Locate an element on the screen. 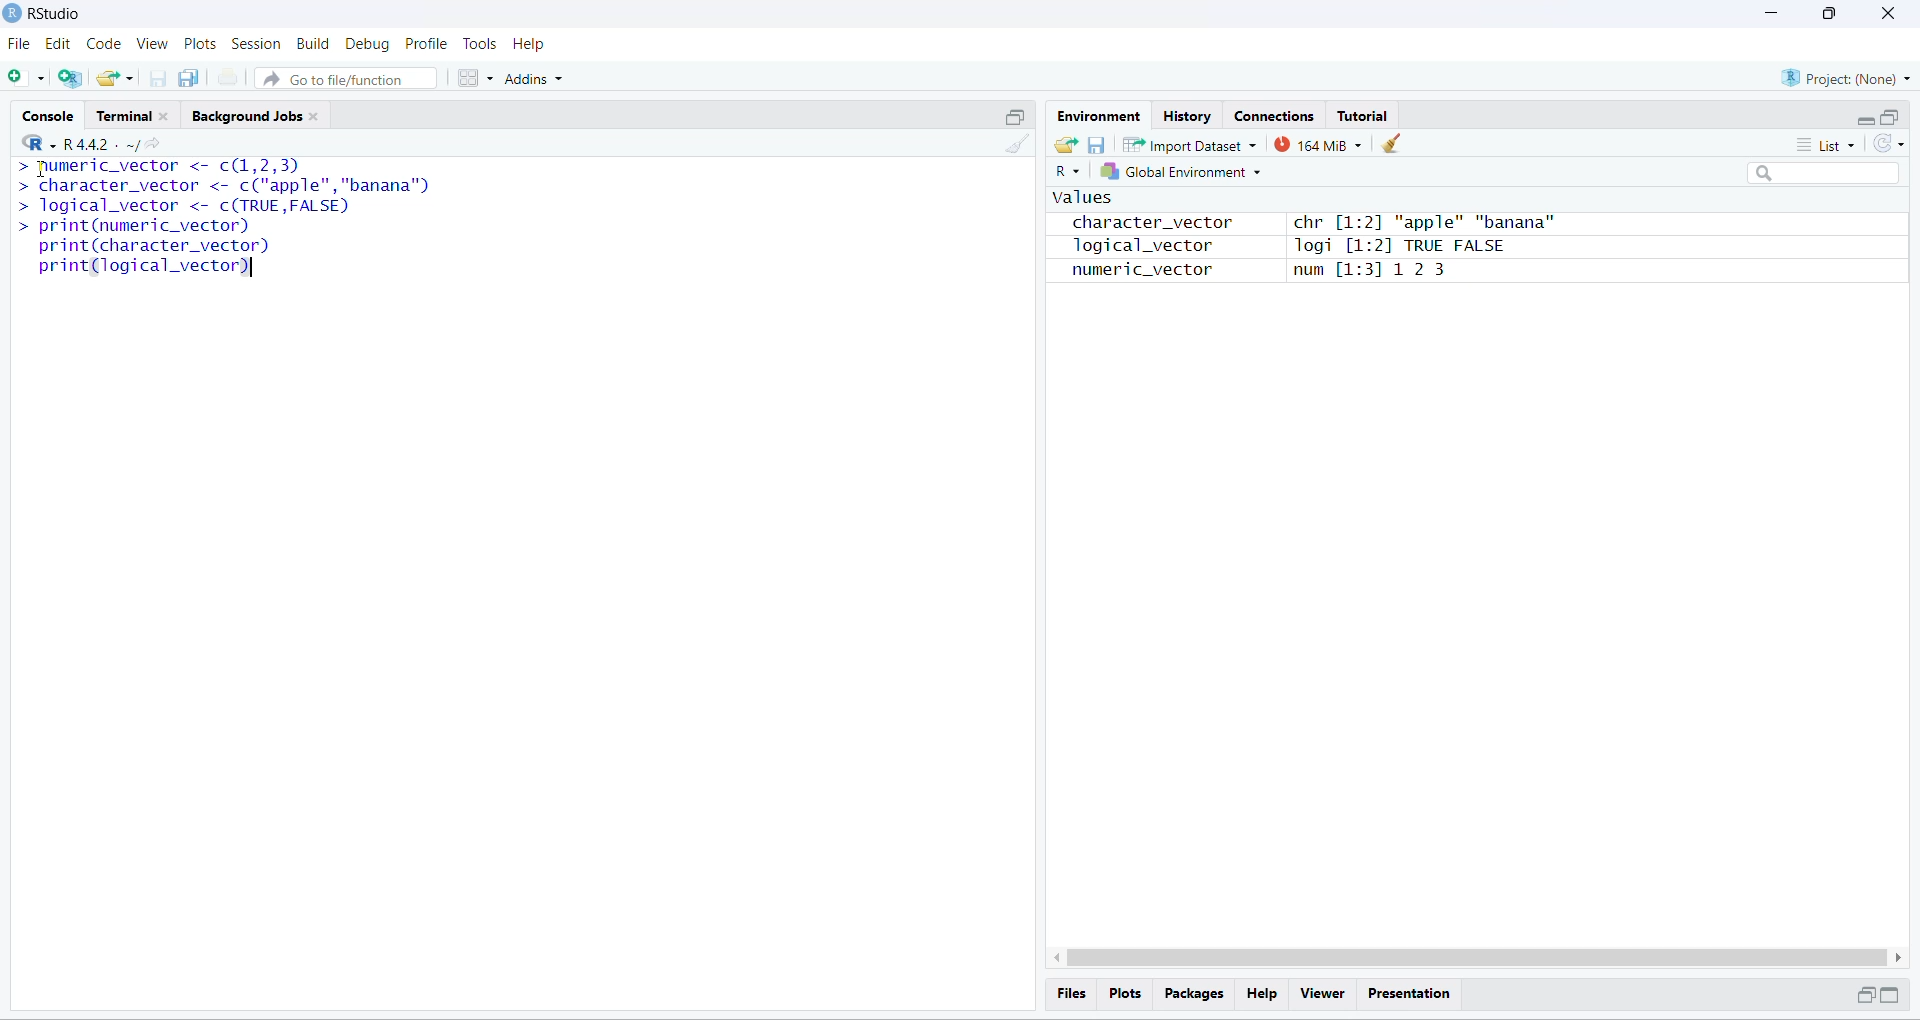  Tutorial is located at coordinates (1362, 116).